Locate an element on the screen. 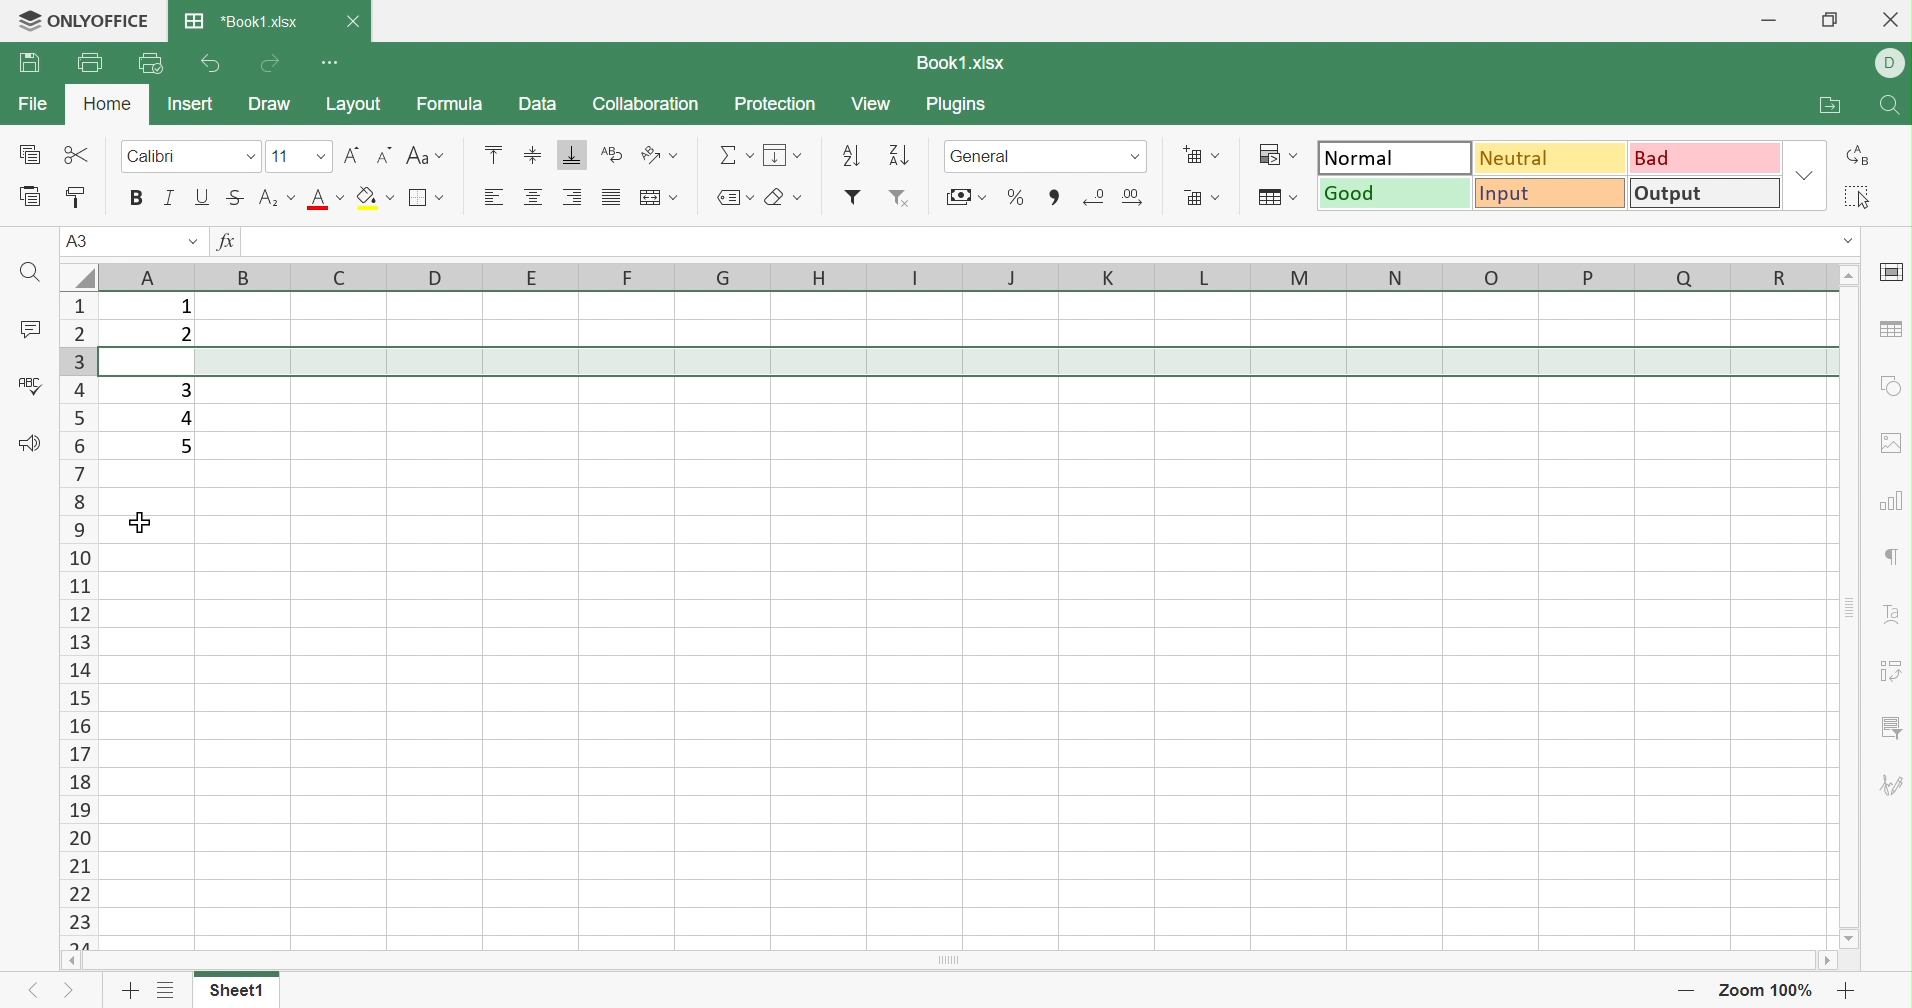 The width and height of the screenshot is (1912, 1008). A1 is located at coordinates (80, 240).